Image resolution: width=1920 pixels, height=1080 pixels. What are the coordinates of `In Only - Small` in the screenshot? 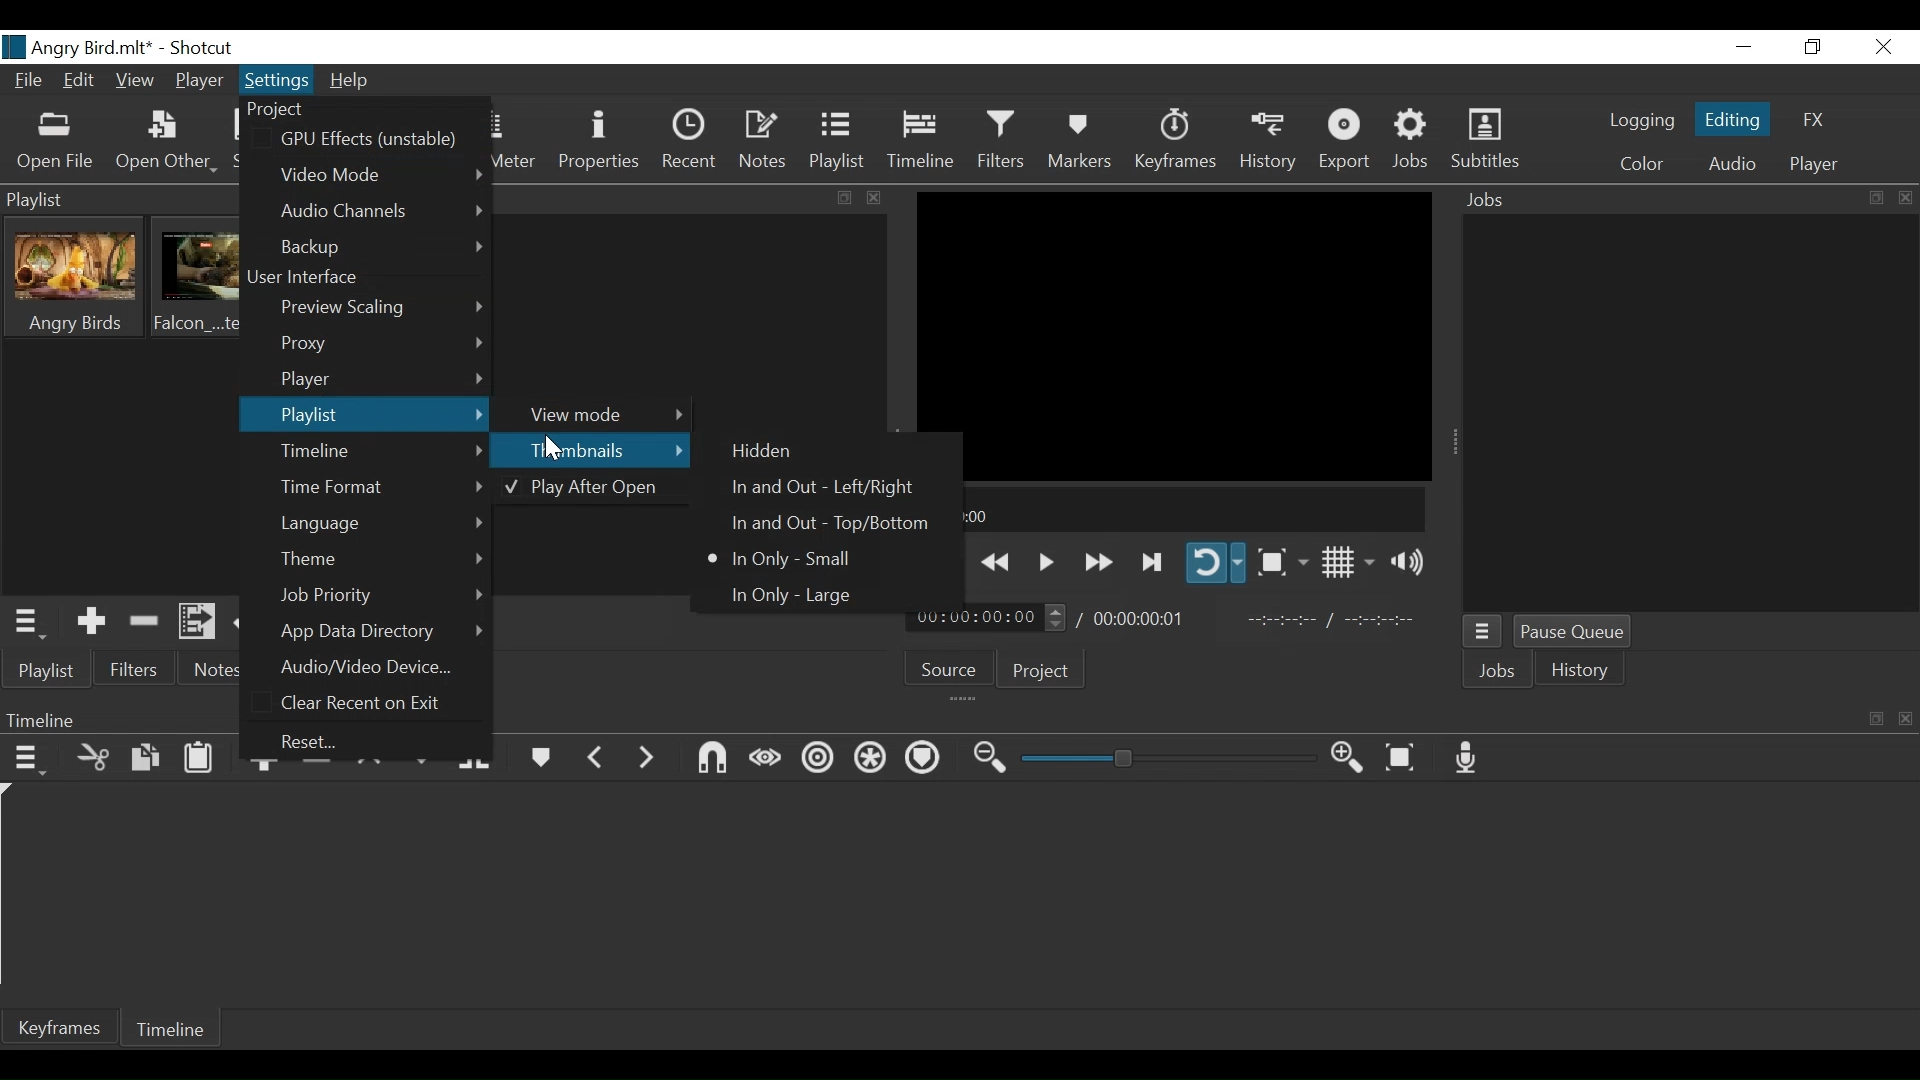 It's located at (787, 558).